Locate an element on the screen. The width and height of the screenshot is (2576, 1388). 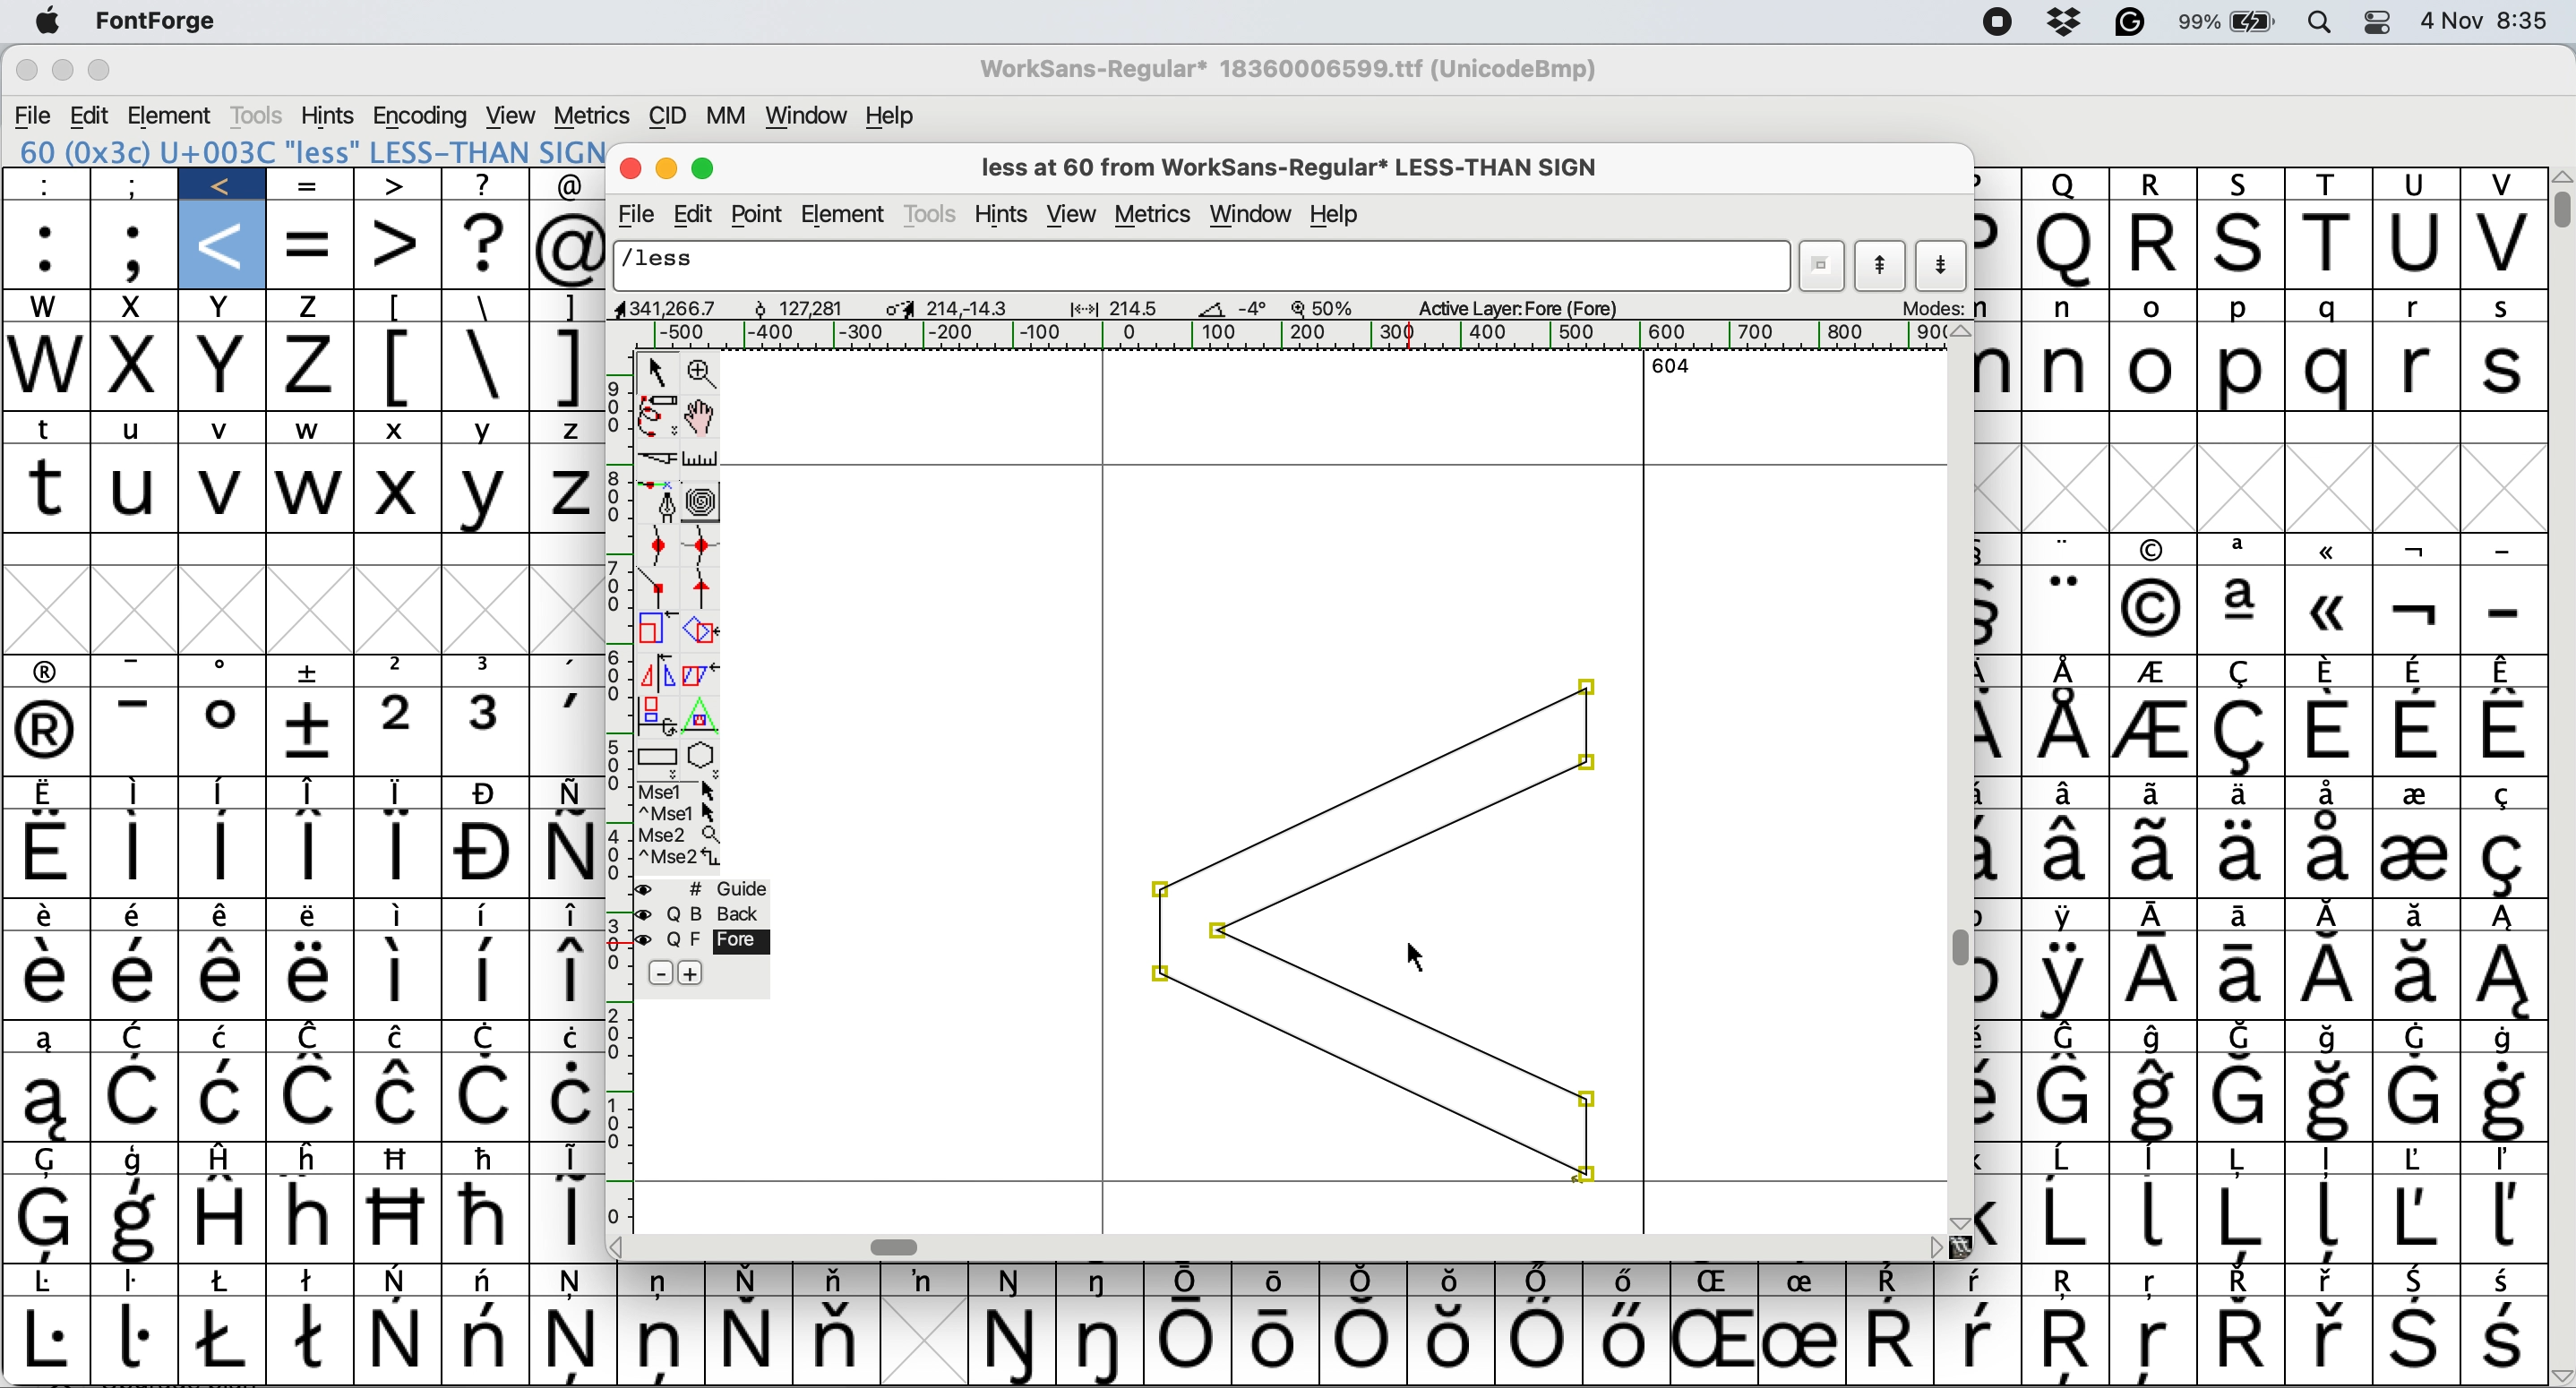
2 is located at coordinates (400, 732).